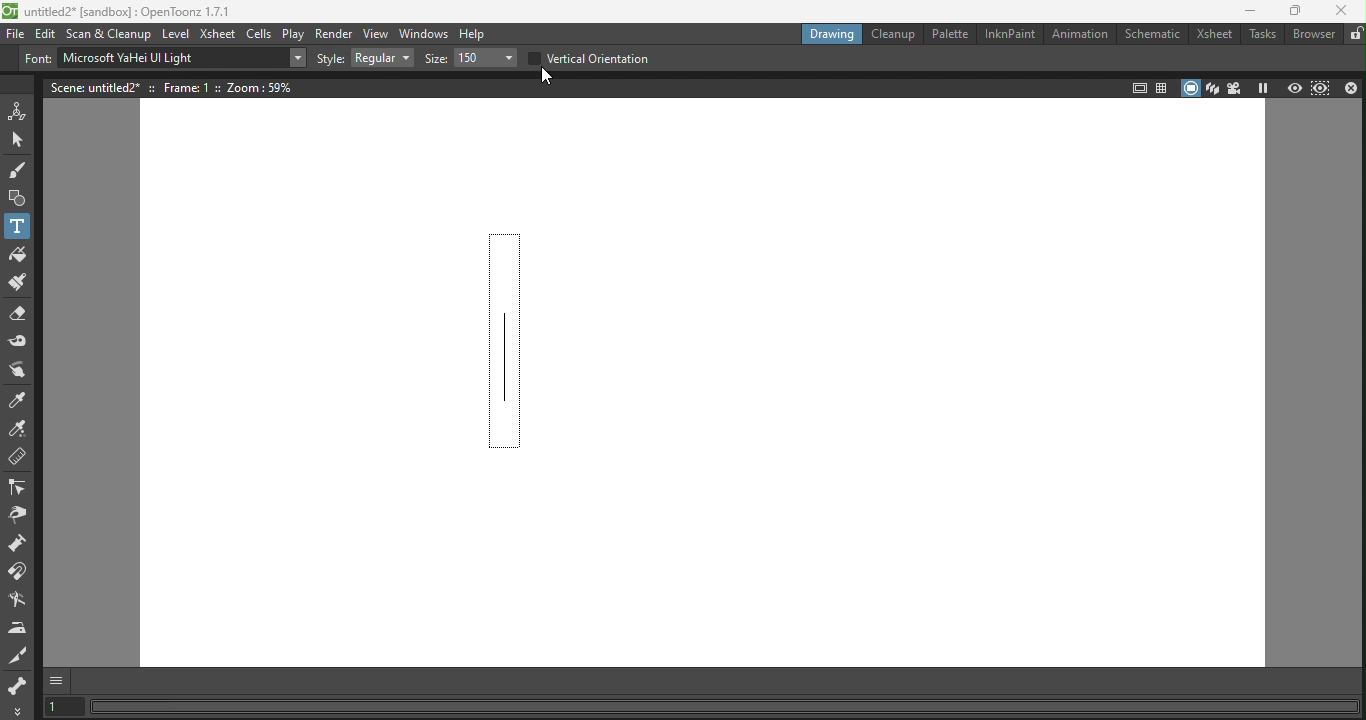  Describe the element at coordinates (1192, 85) in the screenshot. I see `Camera stand view` at that location.